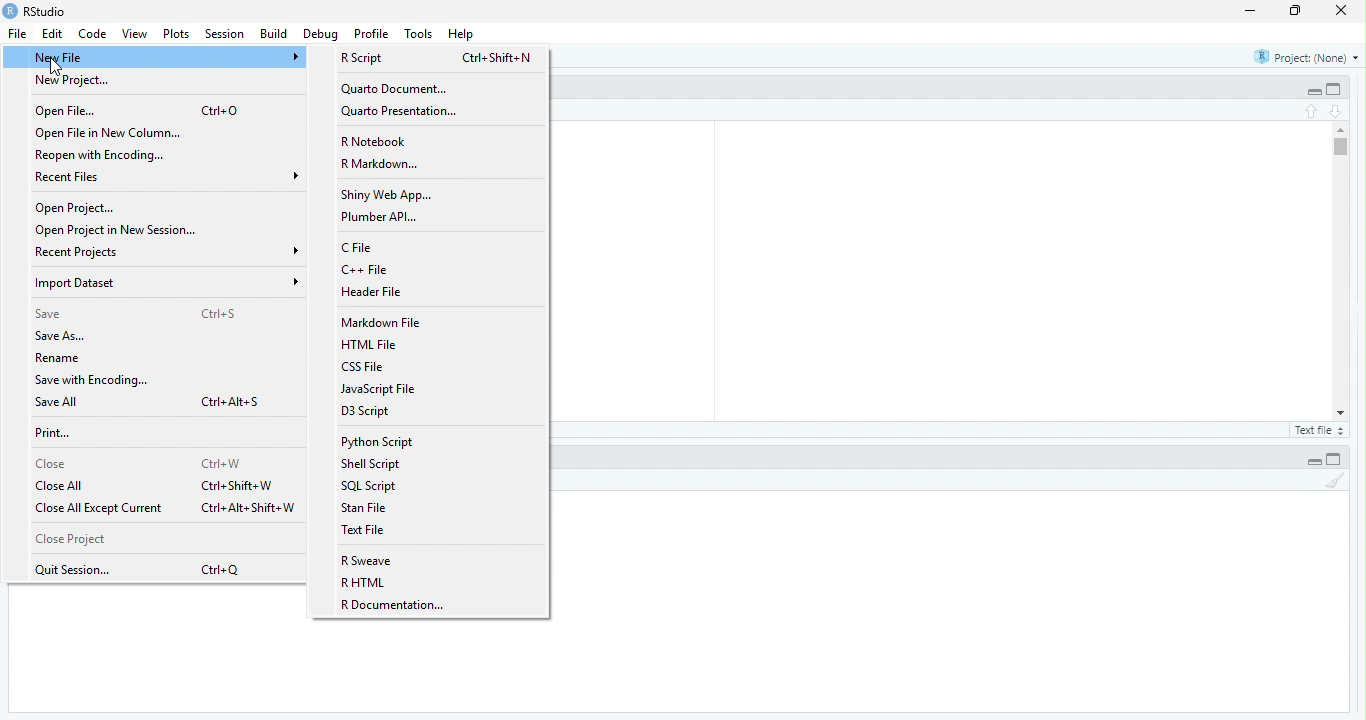  What do you see at coordinates (54, 464) in the screenshot?
I see `Close` at bounding box center [54, 464].